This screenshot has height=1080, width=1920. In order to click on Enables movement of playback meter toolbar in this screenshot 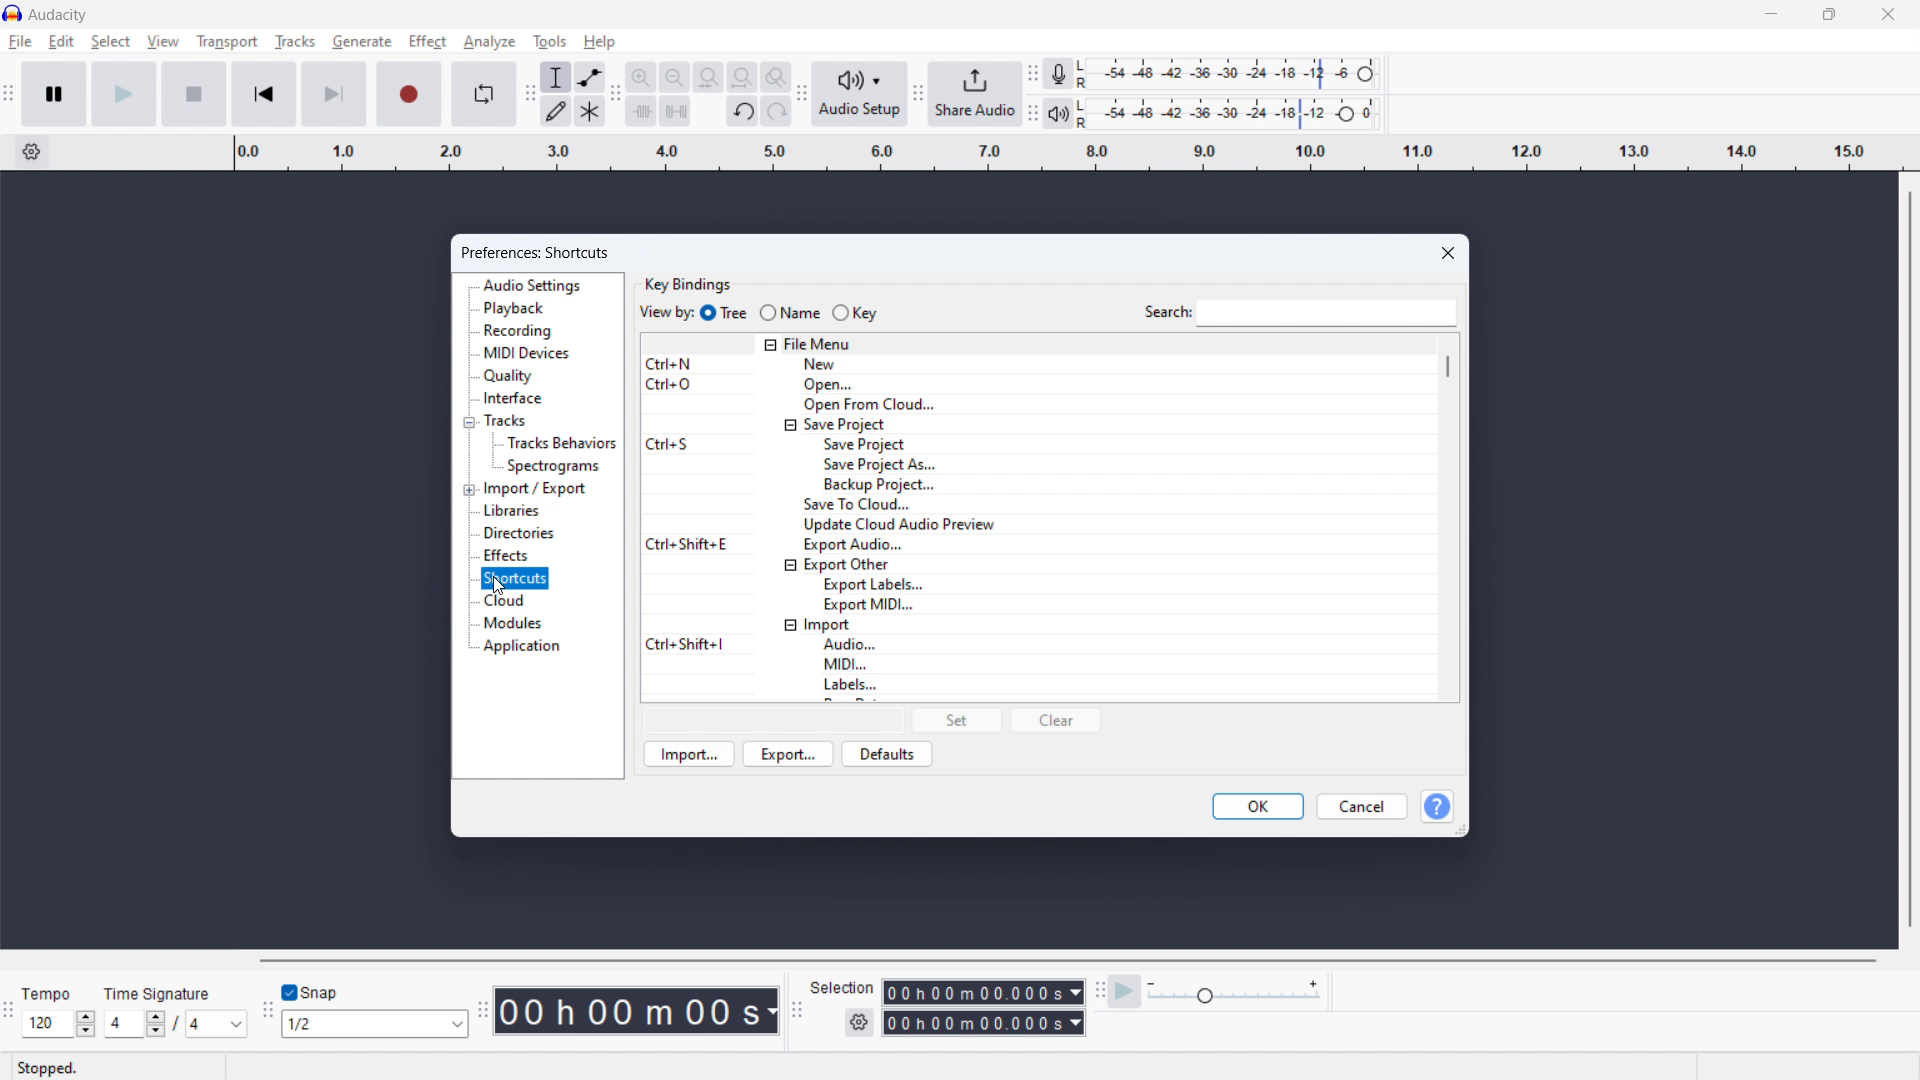, I will do `click(1032, 113)`.